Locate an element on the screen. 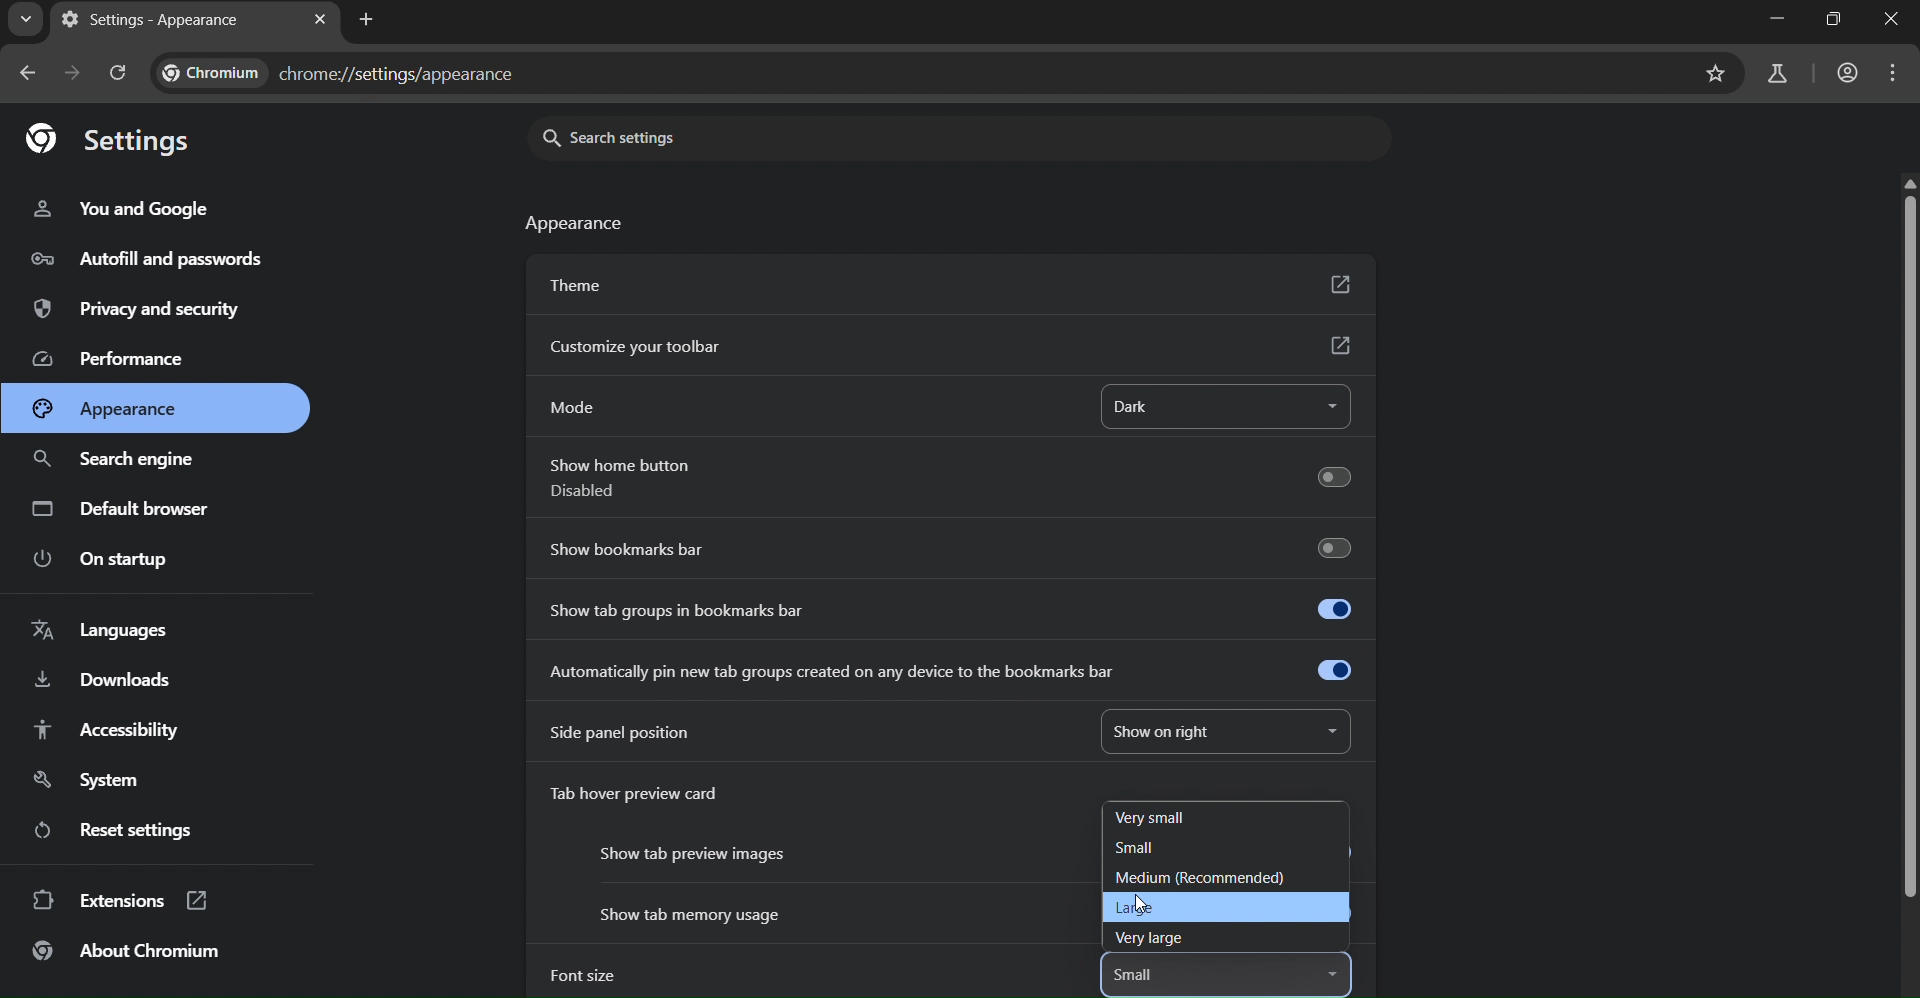 The width and height of the screenshot is (1920, 998). new tab is located at coordinates (367, 21).